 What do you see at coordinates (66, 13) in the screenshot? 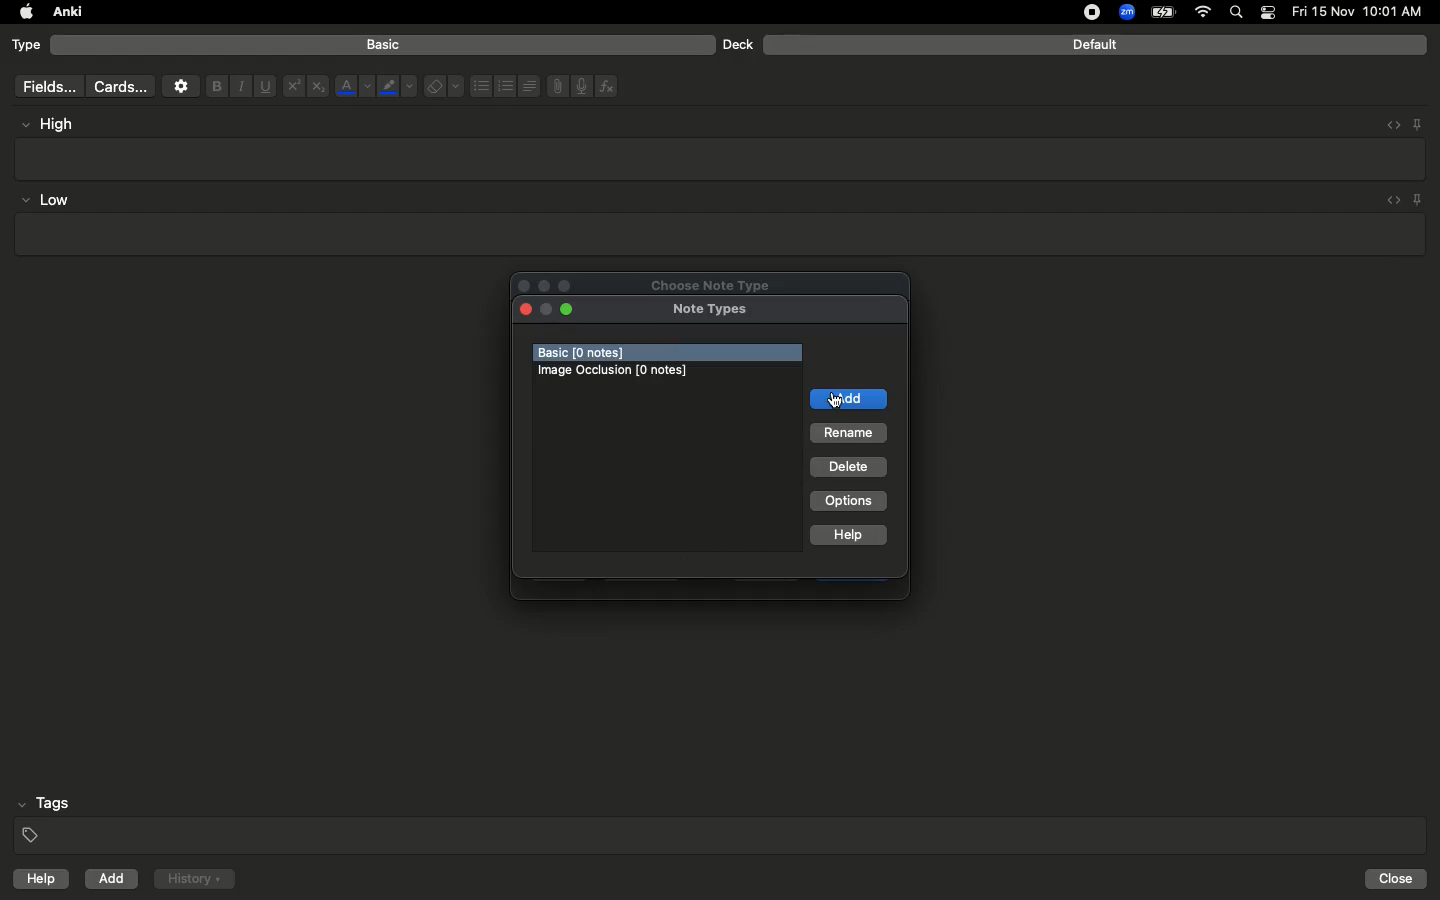
I see `Anki` at bounding box center [66, 13].